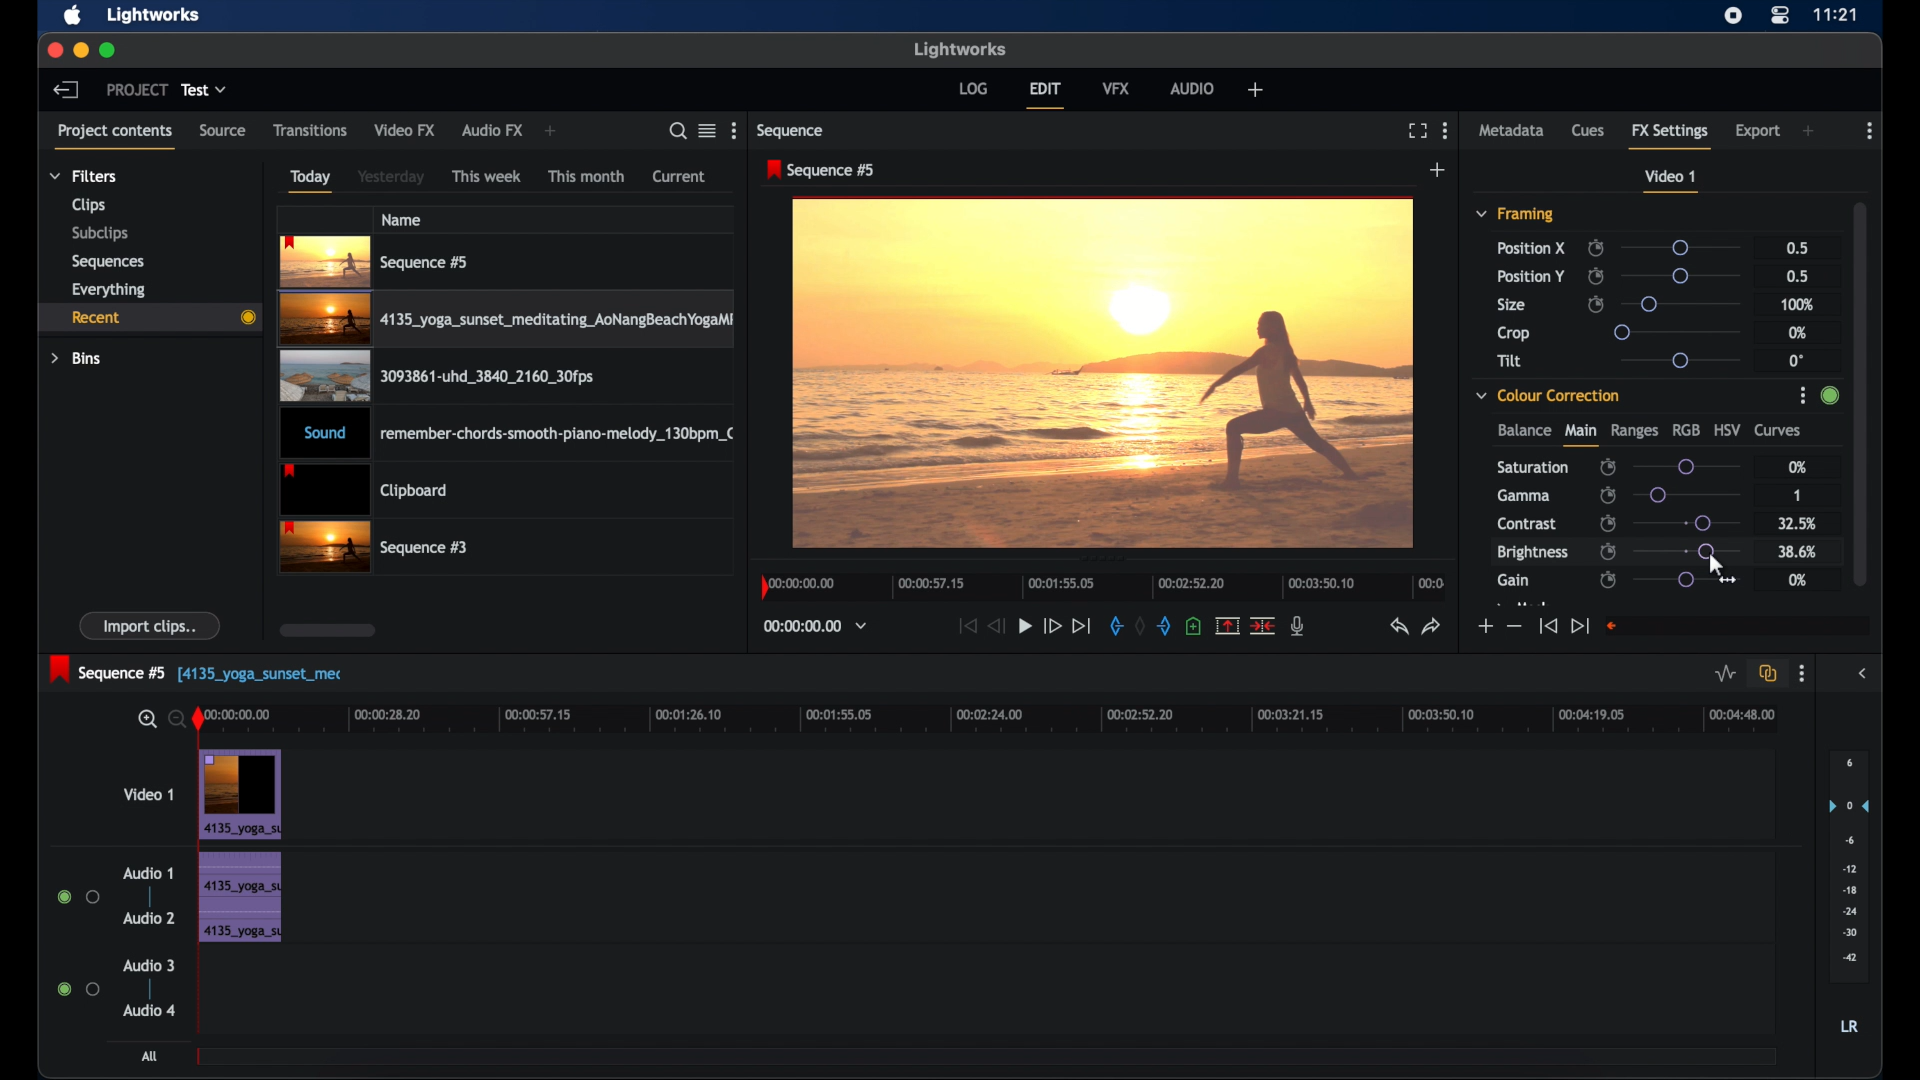 The height and width of the screenshot is (1080, 1920). What do you see at coordinates (1798, 580) in the screenshot?
I see `0%` at bounding box center [1798, 580].